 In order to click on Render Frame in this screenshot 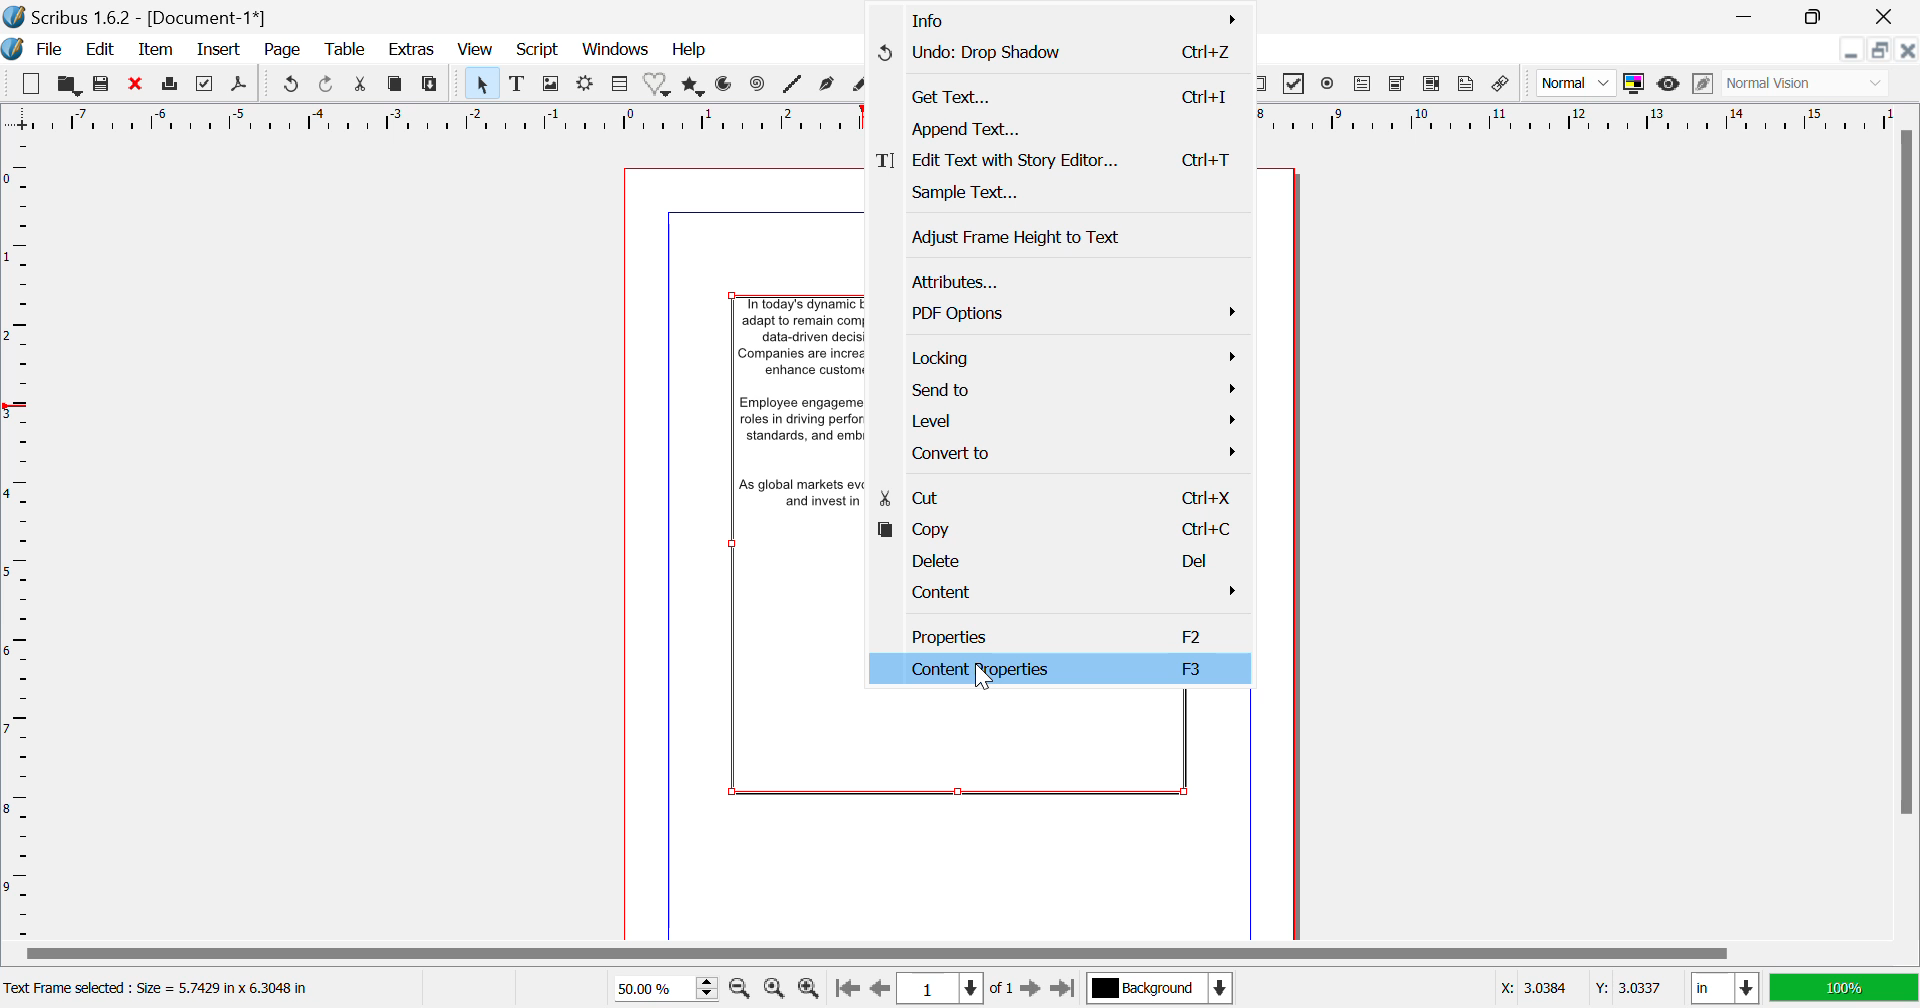, I will do `click(589, 84)`.